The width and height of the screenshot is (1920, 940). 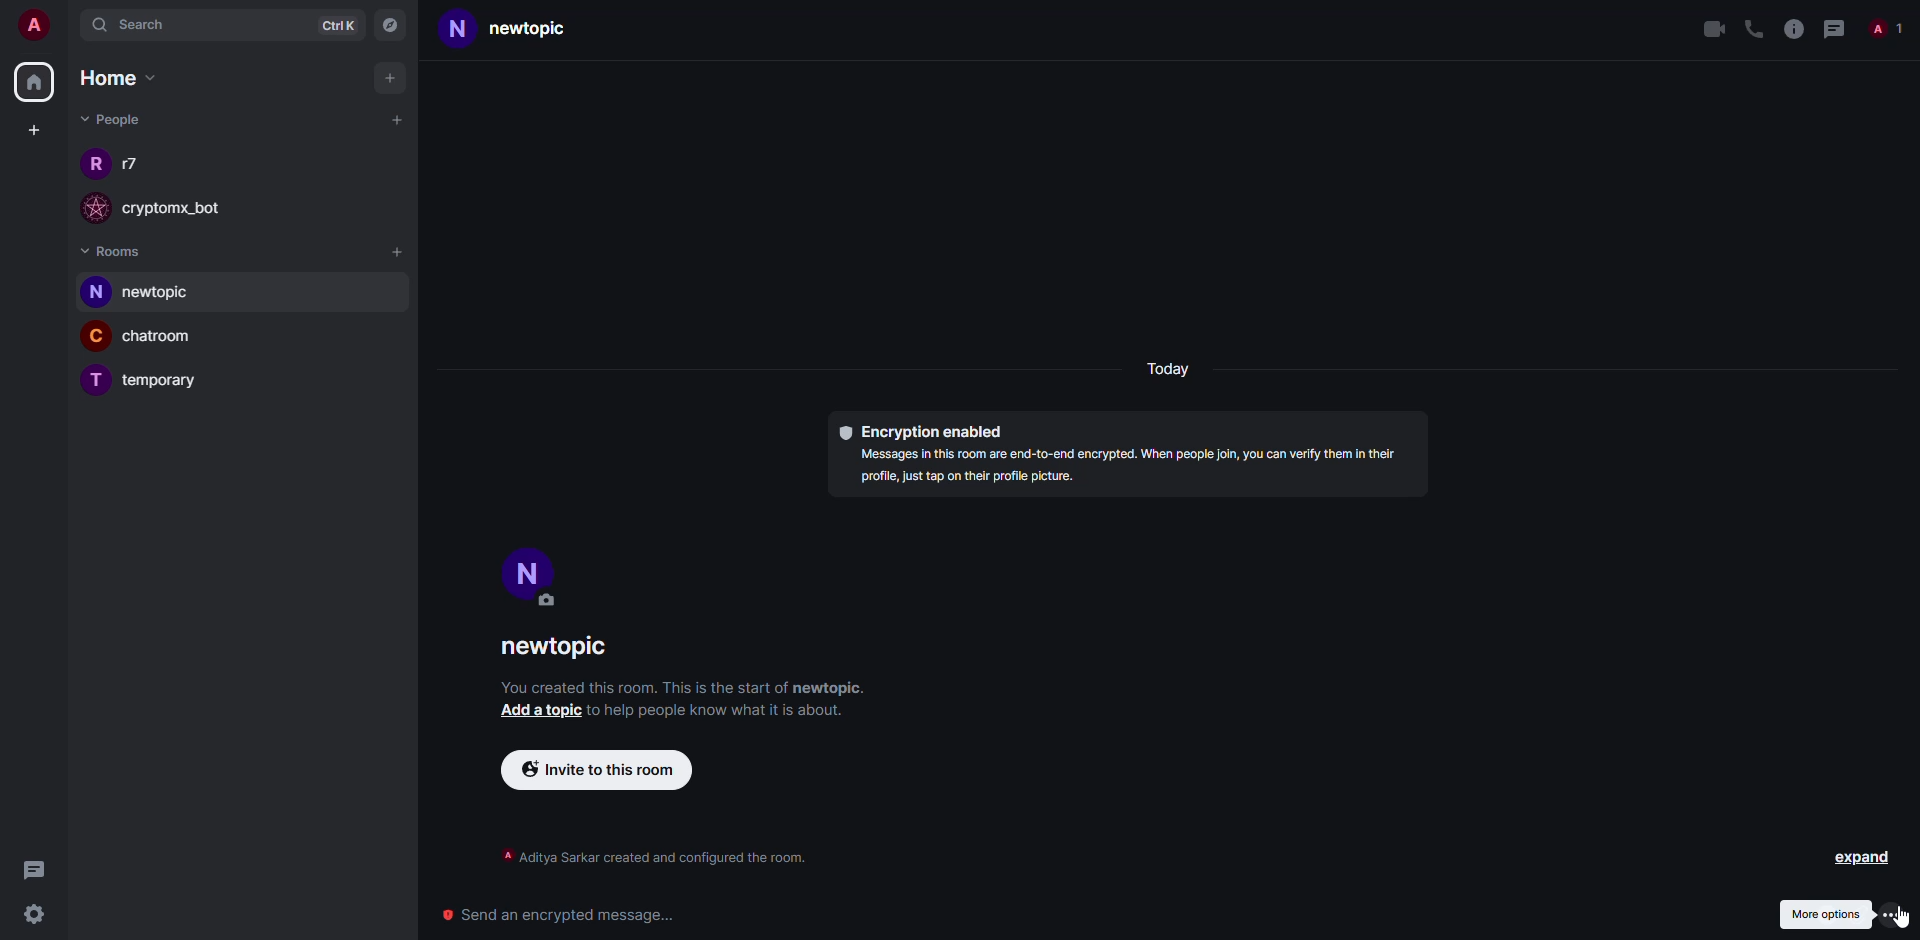 What do you see at coordinates (1133, 470) in the screenshot?
I see `info` at bounding box center [1133, 470].